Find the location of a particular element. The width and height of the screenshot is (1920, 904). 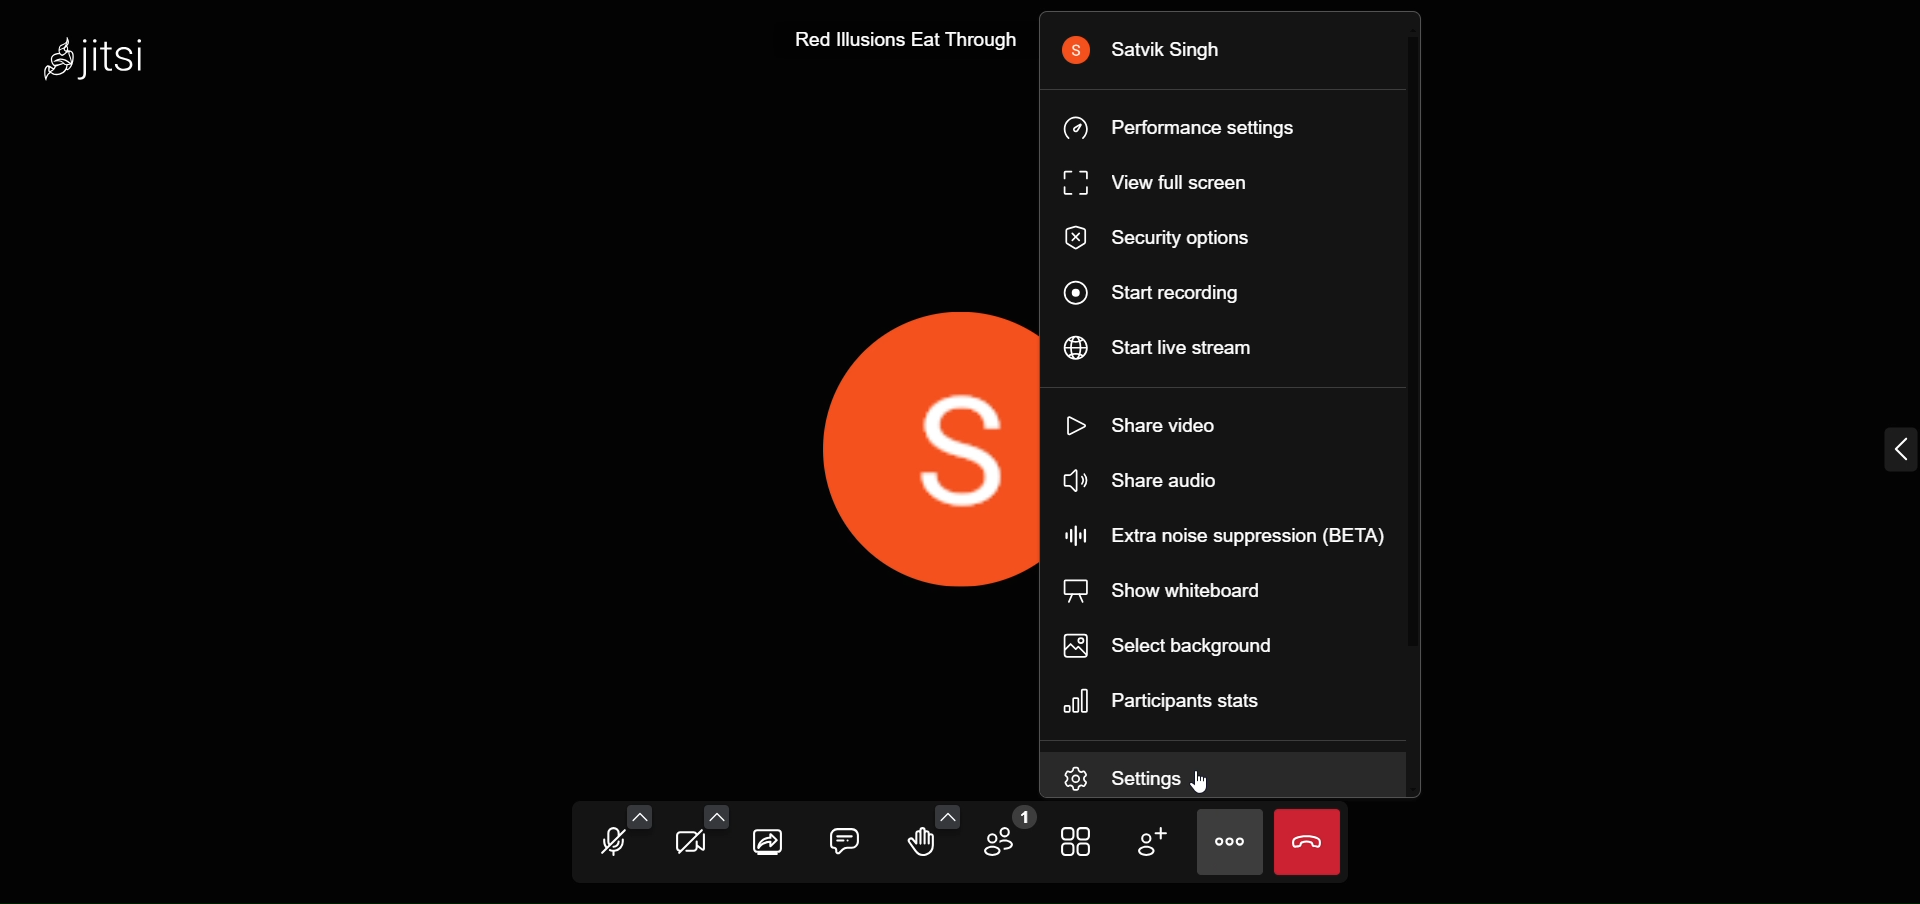

share video is located at coordinates (1144, 482).